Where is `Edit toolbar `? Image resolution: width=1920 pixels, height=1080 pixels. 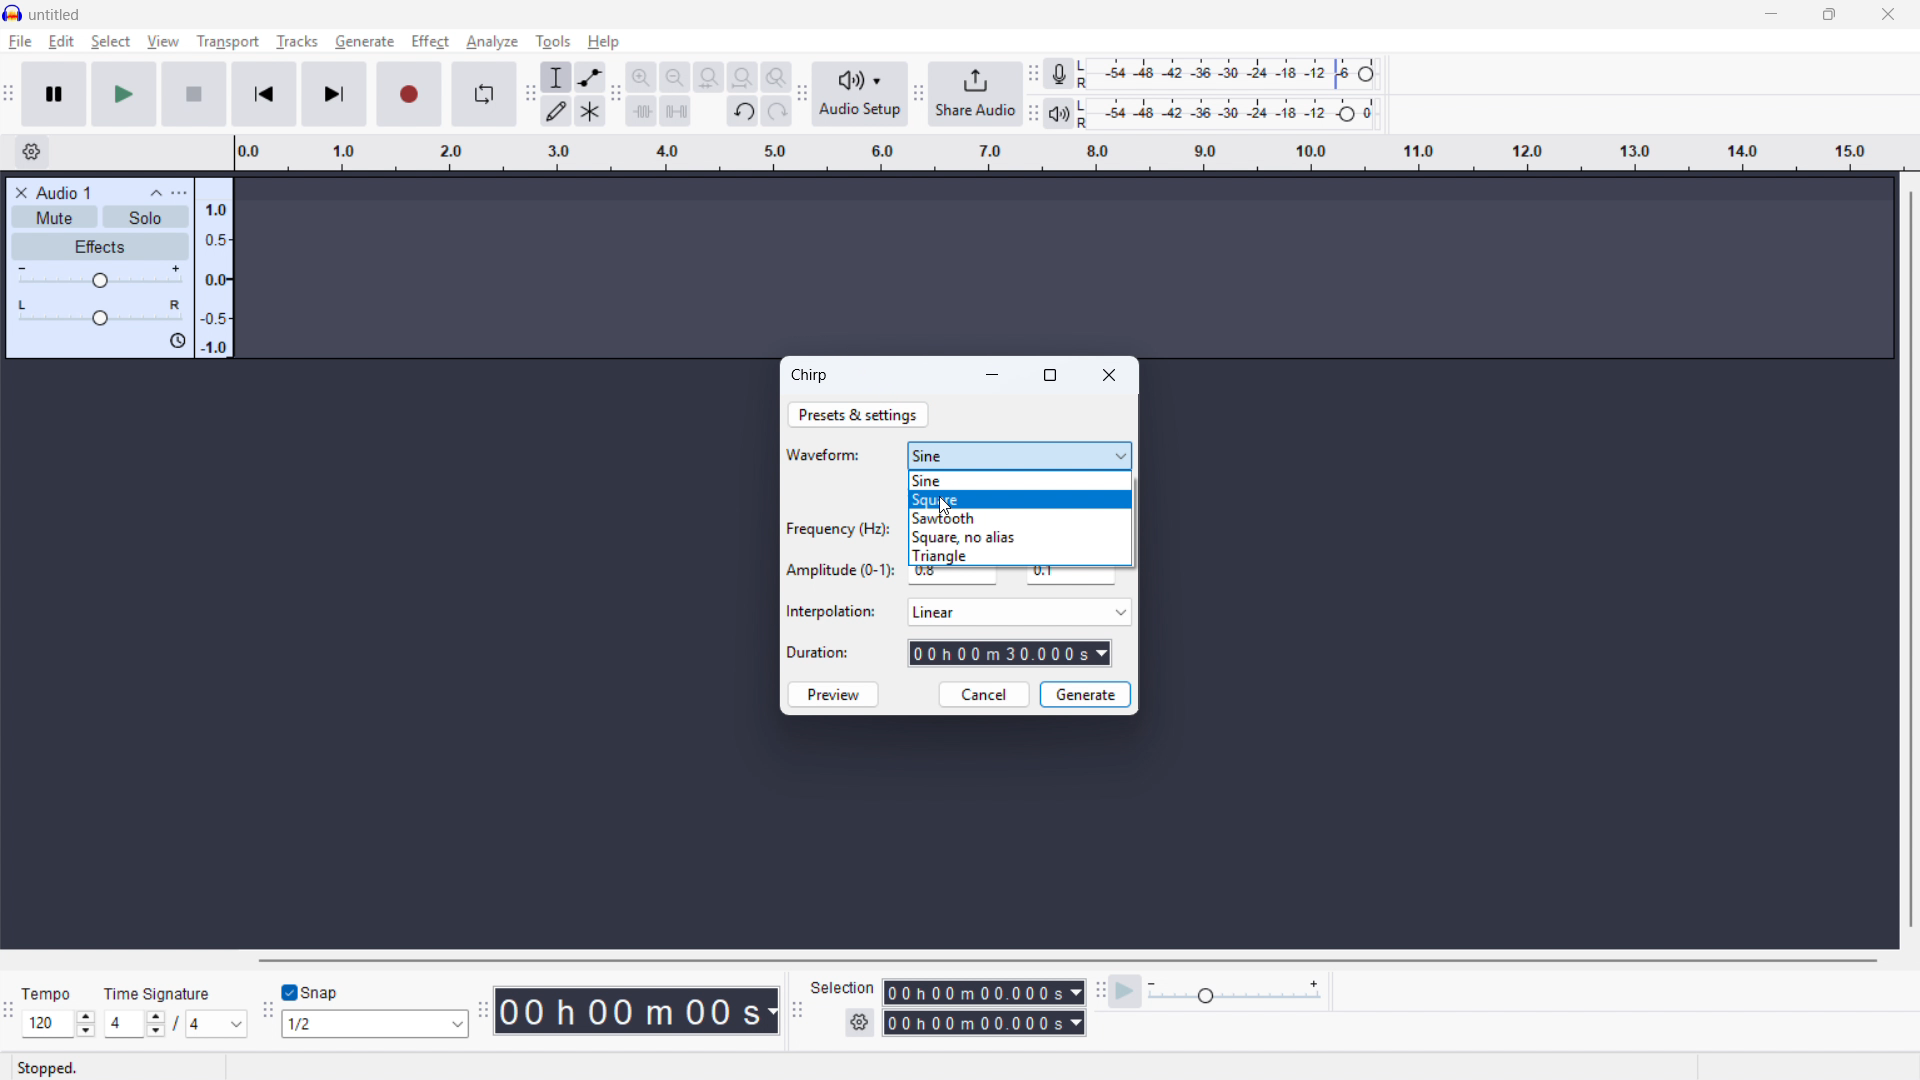 Edit toolbar  is located at coordinates (616, 96).